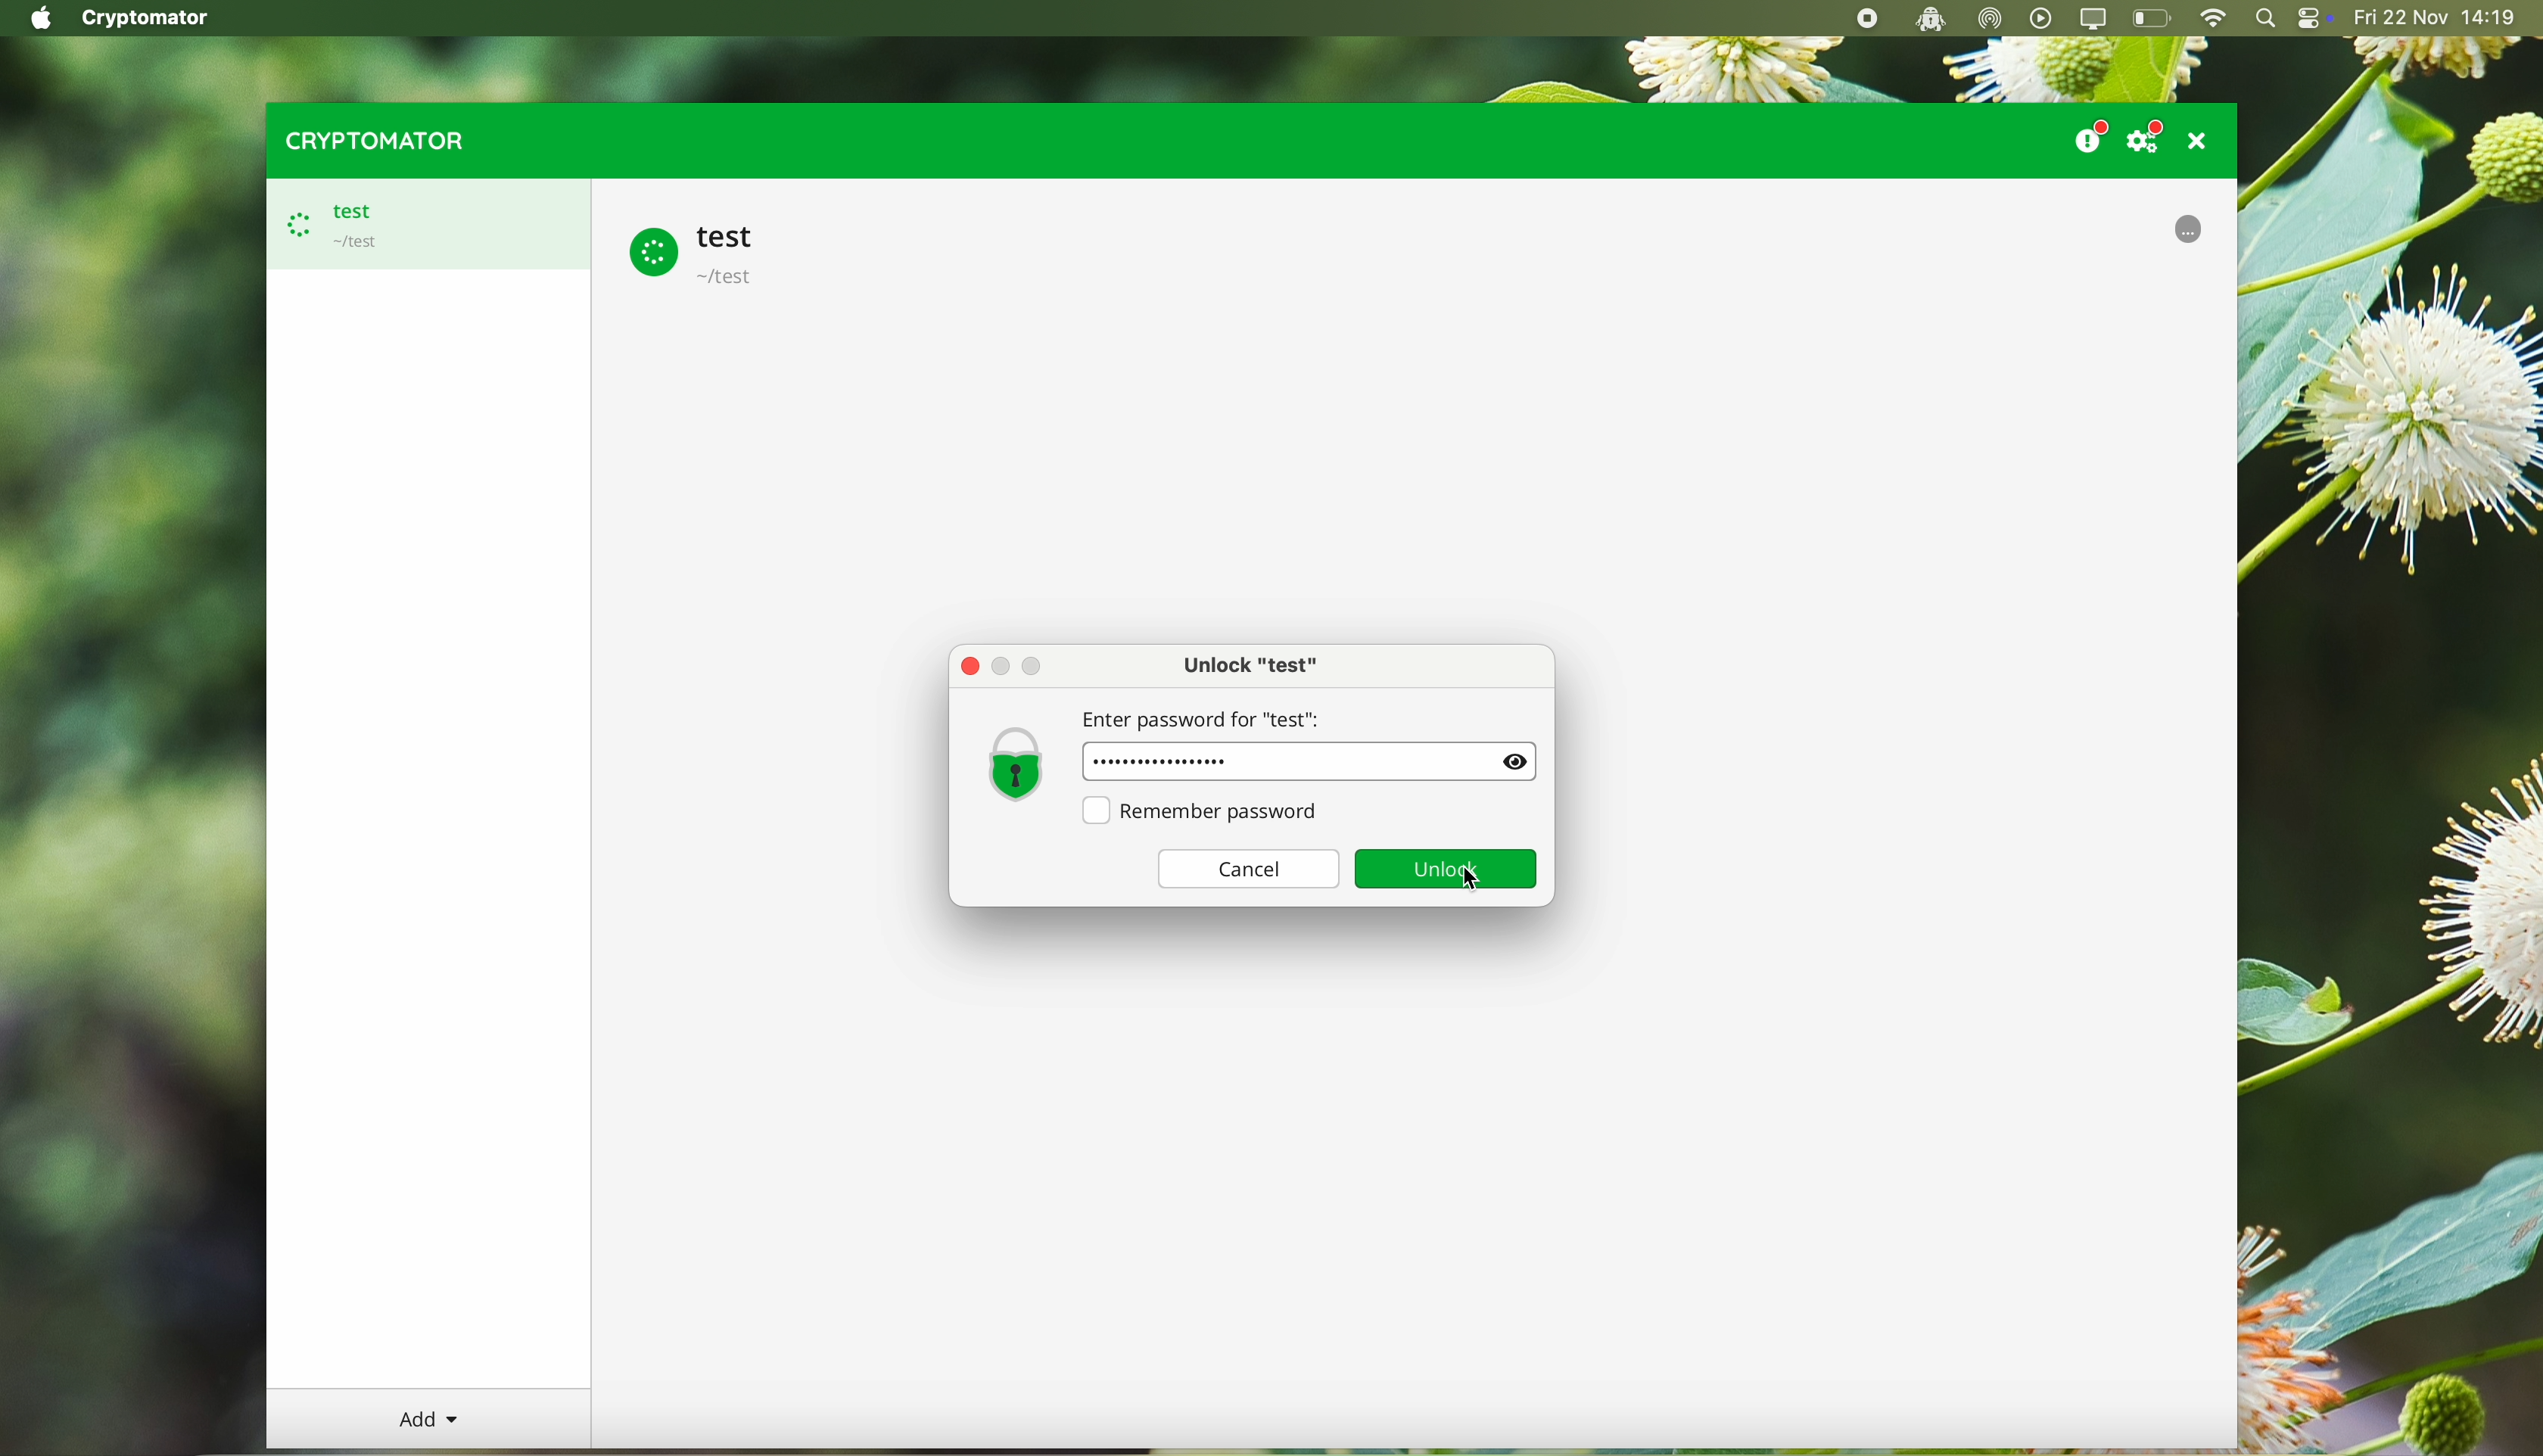 This screenshot has height=1456, width=2543. I want to click on test, so click(701, 251).